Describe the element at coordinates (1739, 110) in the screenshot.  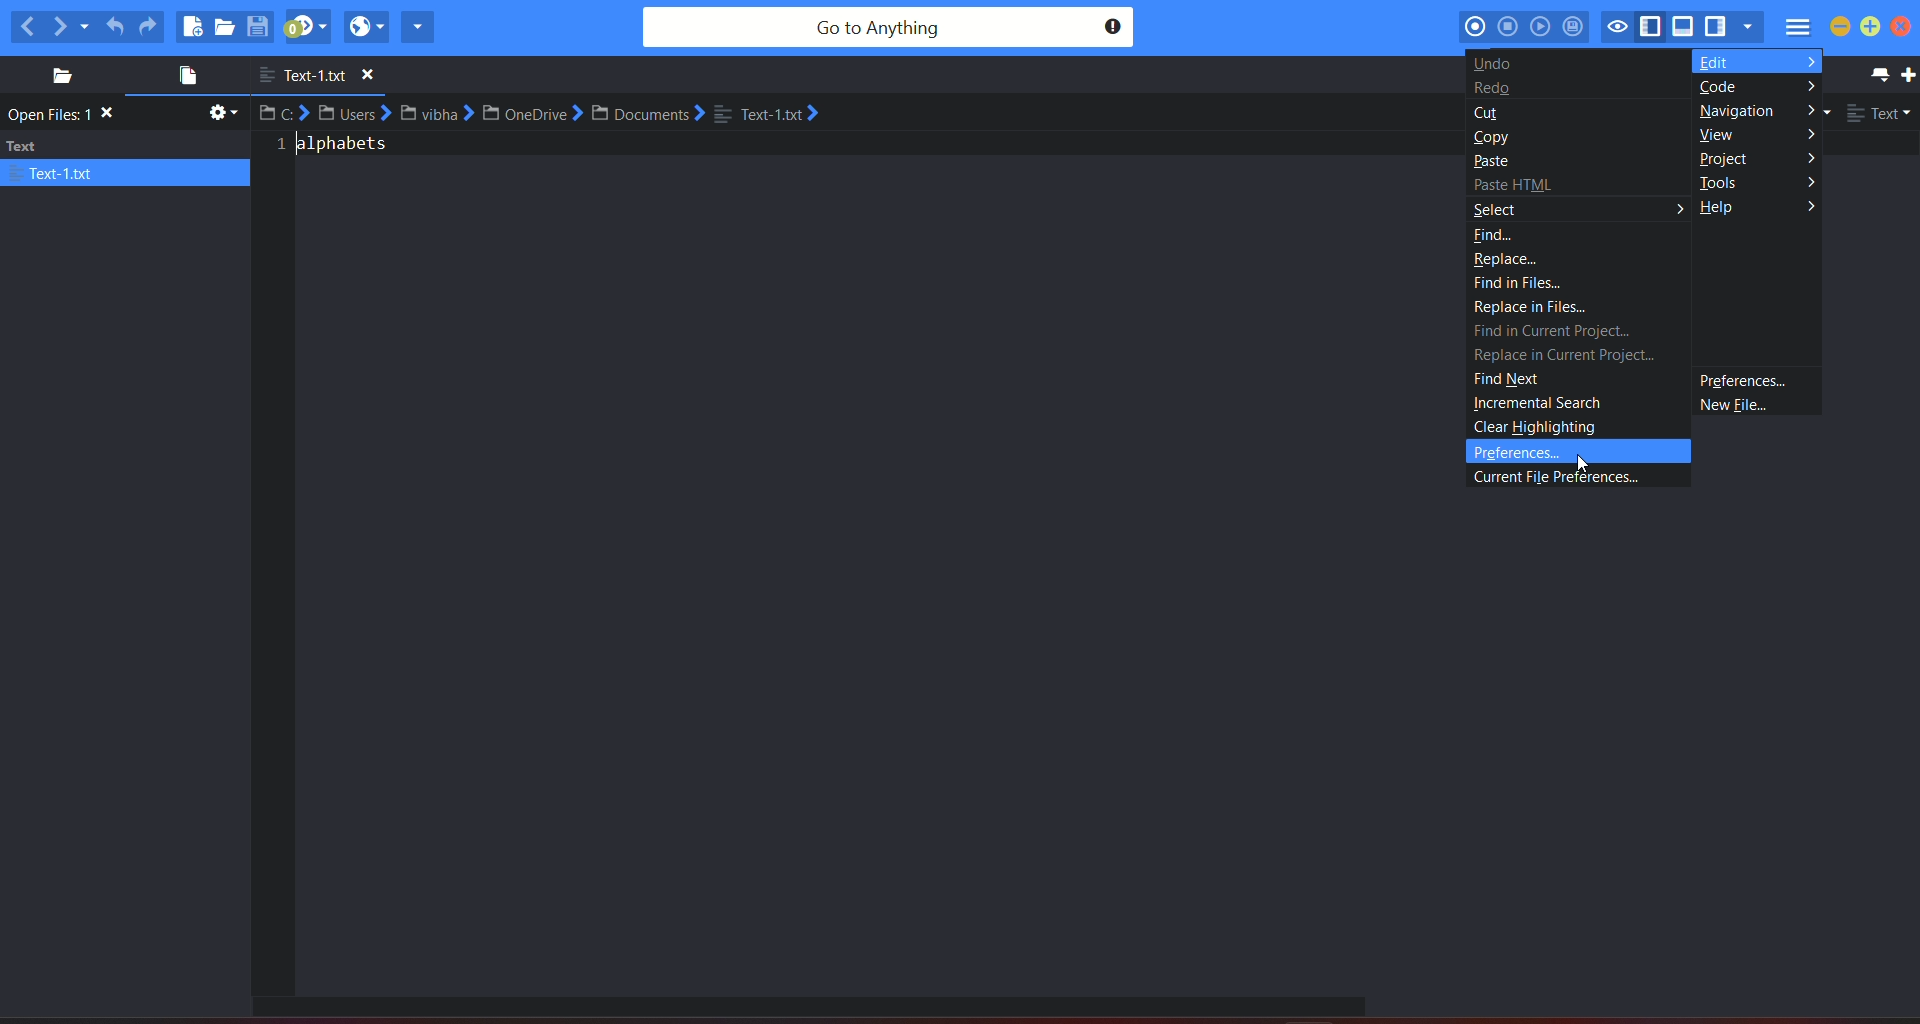
I see `navigation` at that location.